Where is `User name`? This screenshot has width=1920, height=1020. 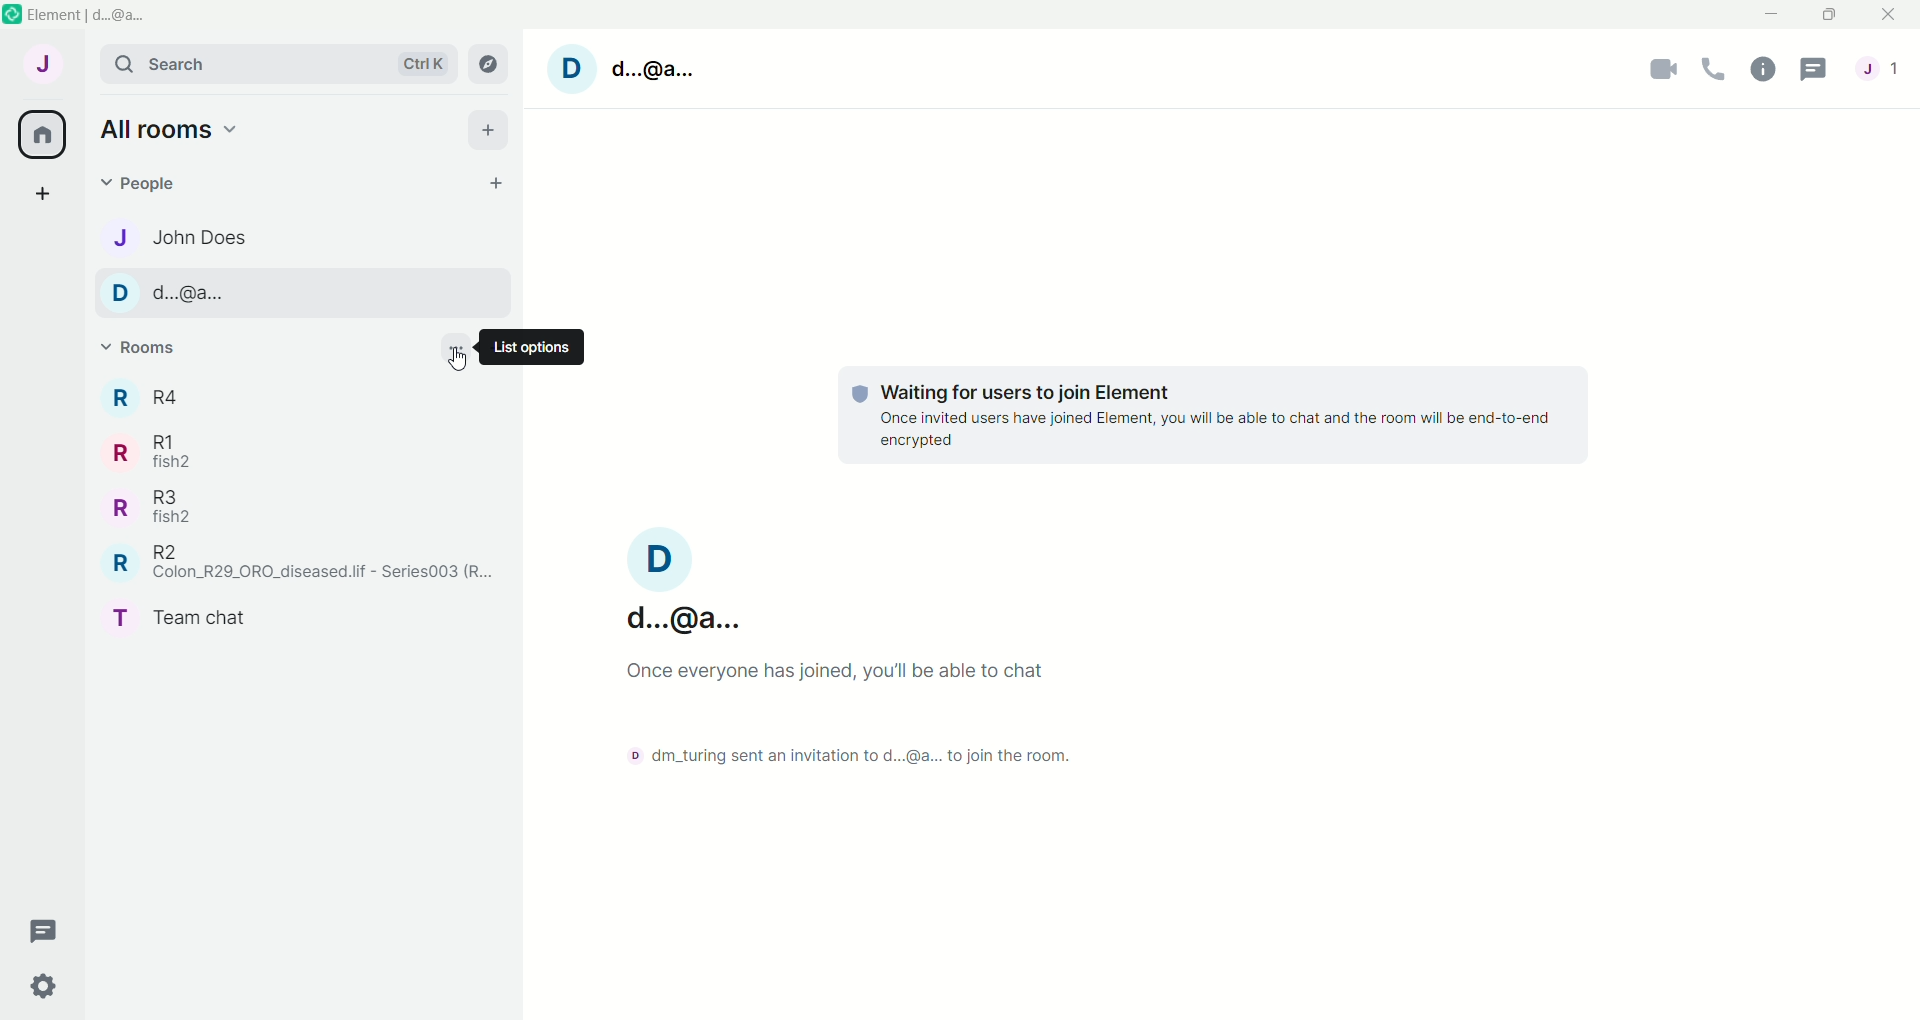 User name is located at coordinates (685, 580).